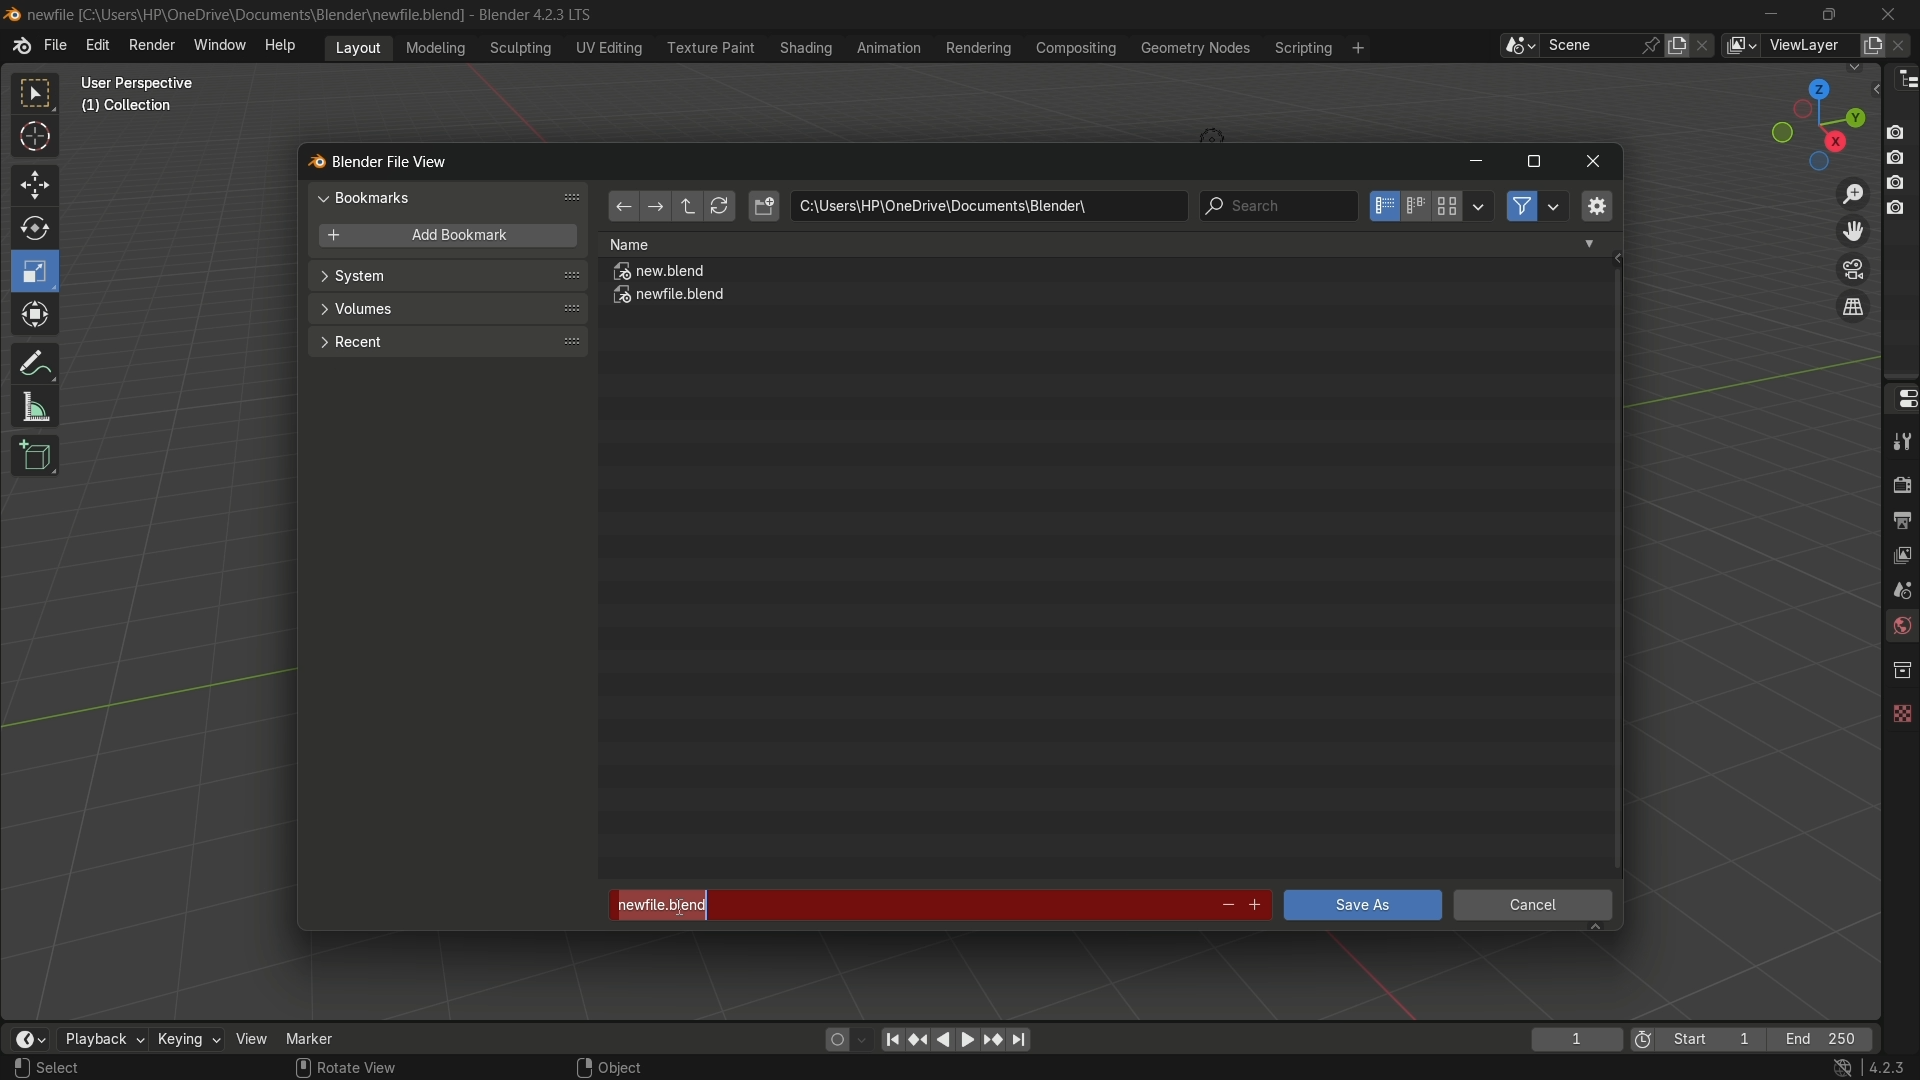 The image size is (1920, 1080). Describe the element at coordinates (609, 47) in the screenshot. I see `uv editing menu` at that location.